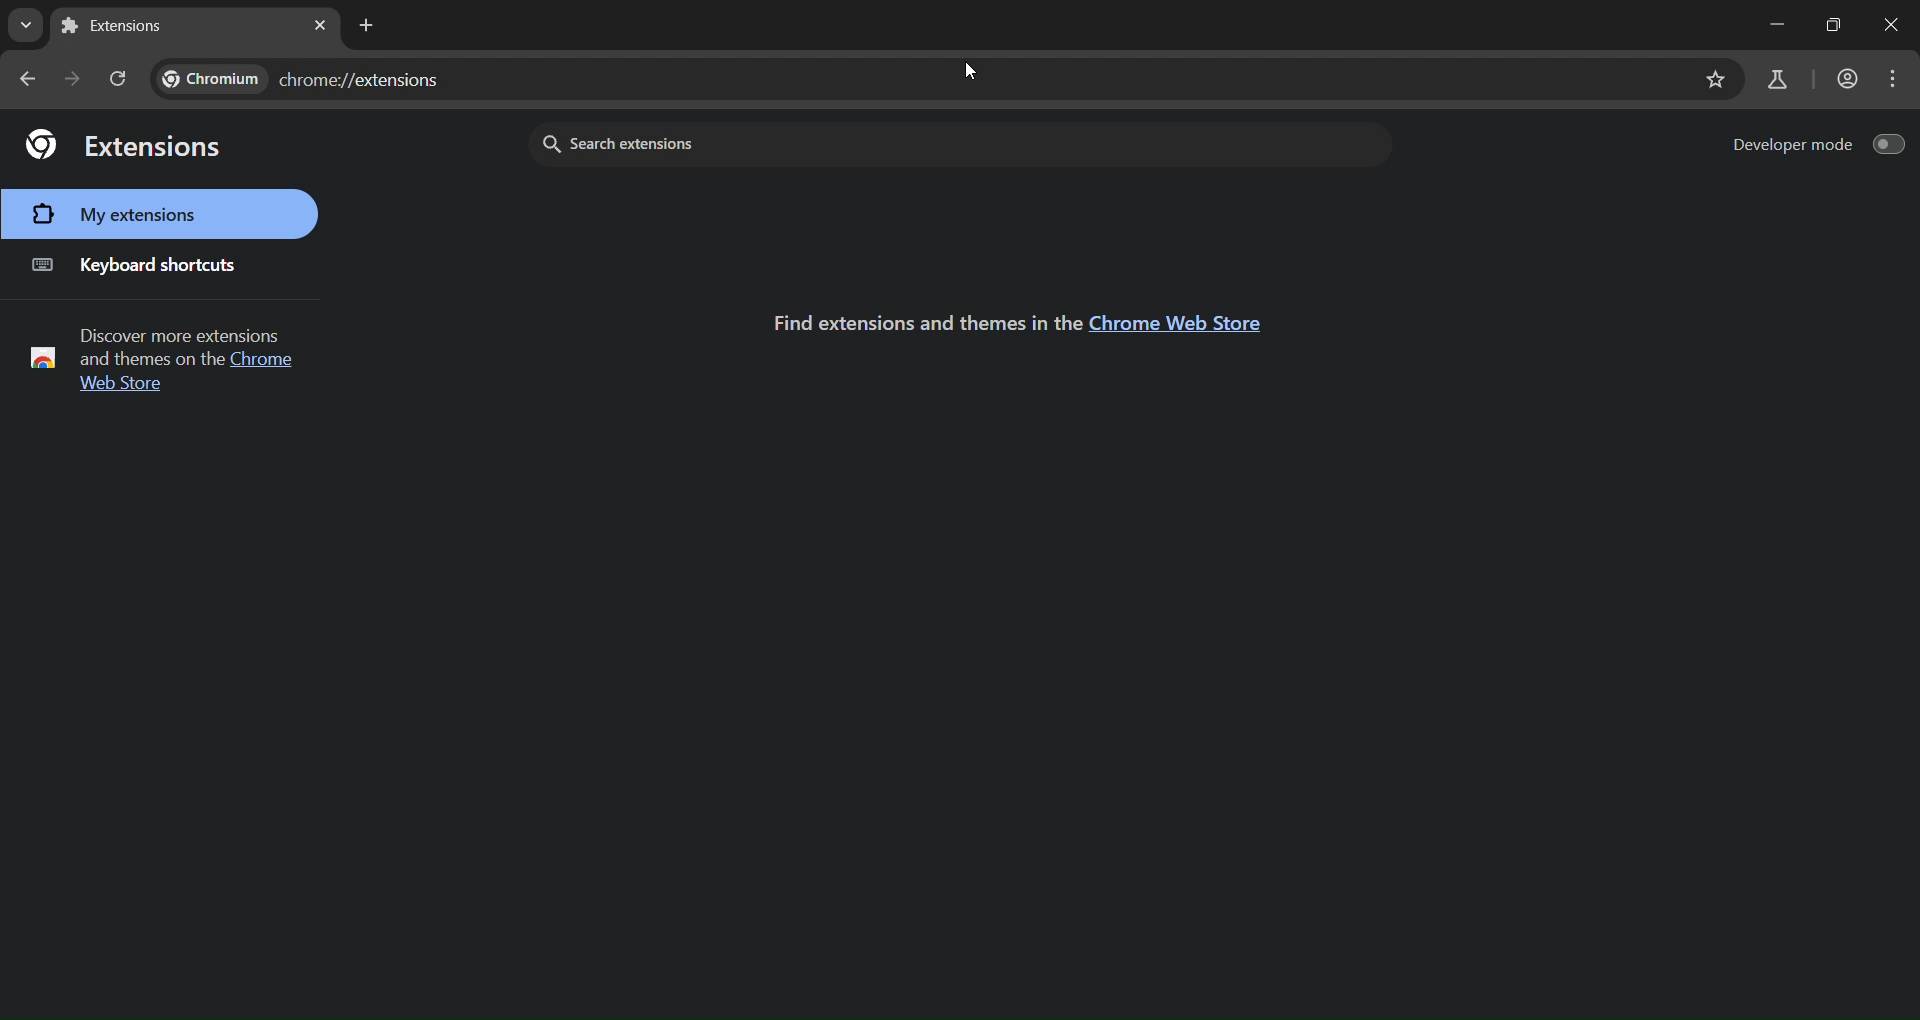  What do you see at coordinates (1761, 22) in the screenshot?
I see `minimize` at bounding box center [1761, 22].